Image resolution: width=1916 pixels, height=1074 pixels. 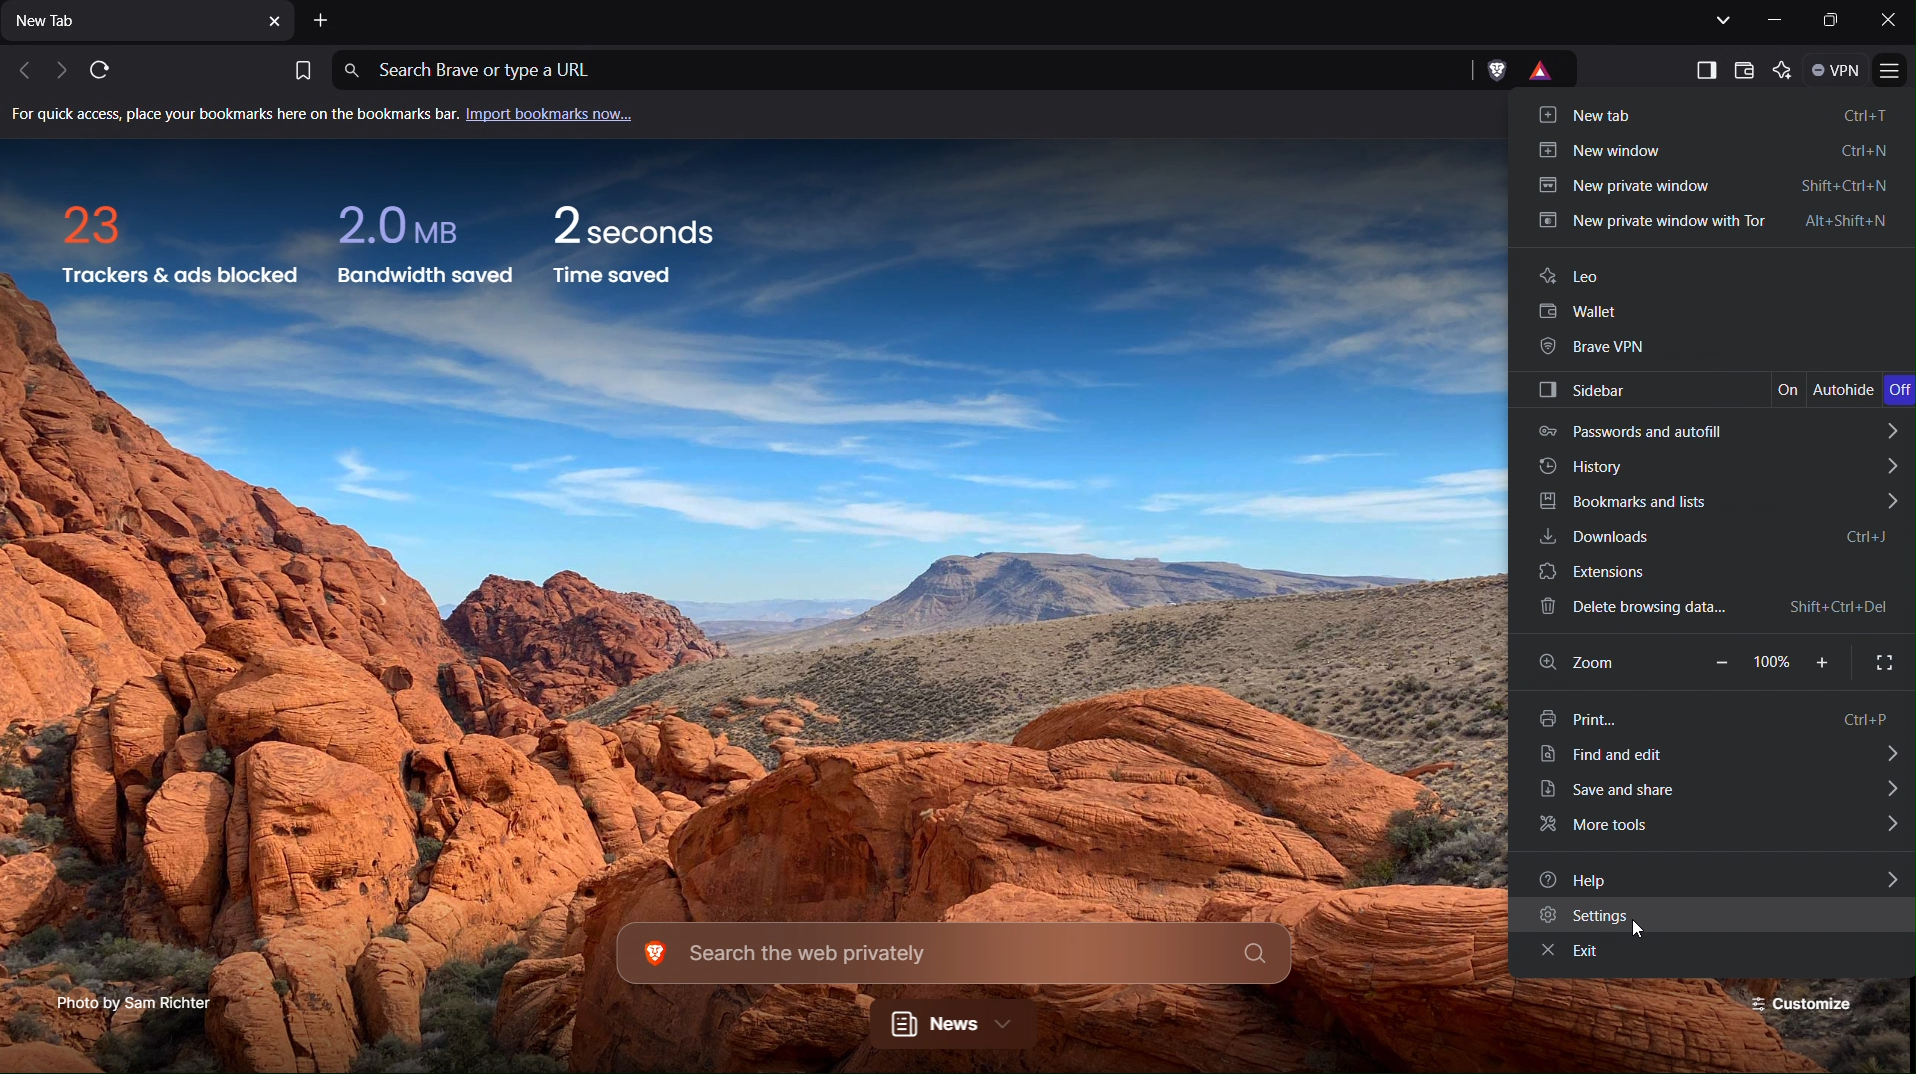 What do you see at coordinates (1709, 876) in the screenshot?
I see `Help` at bounding box center [1709, 876].